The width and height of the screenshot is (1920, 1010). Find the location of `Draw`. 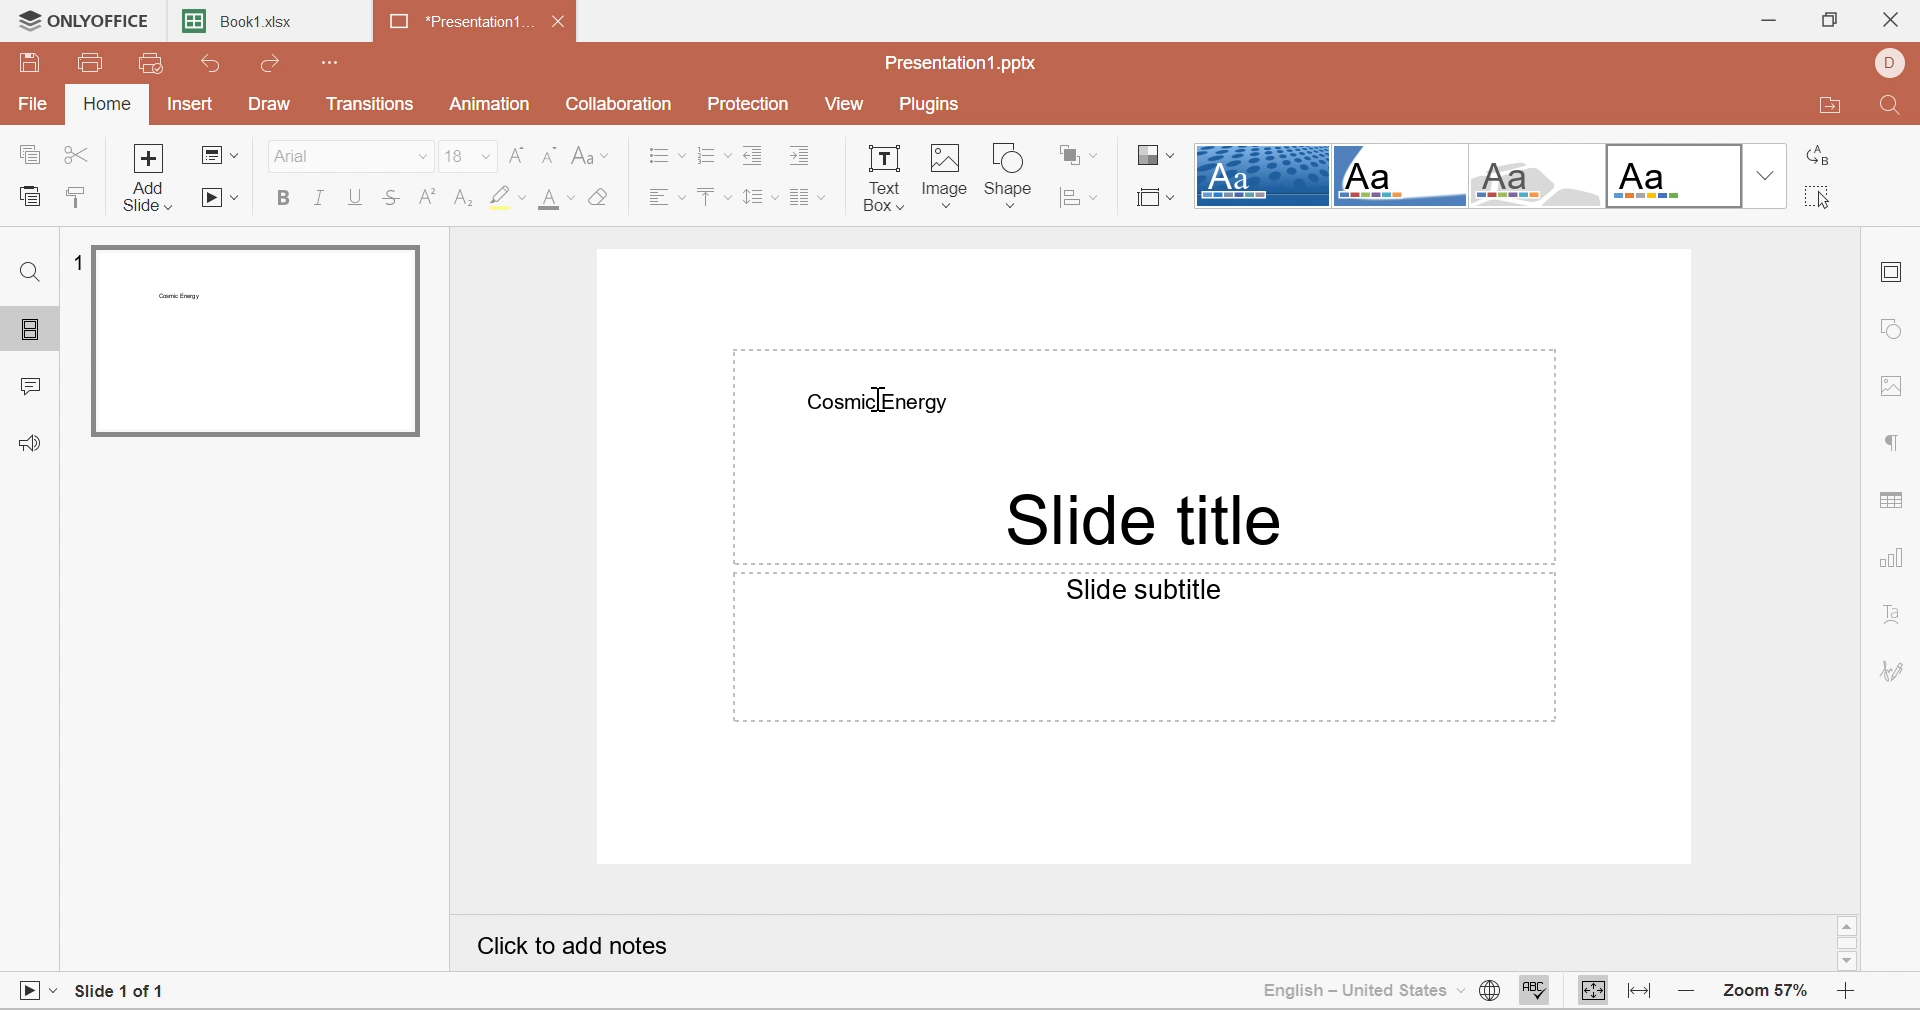

Draw is located at coordinates (269, 105).